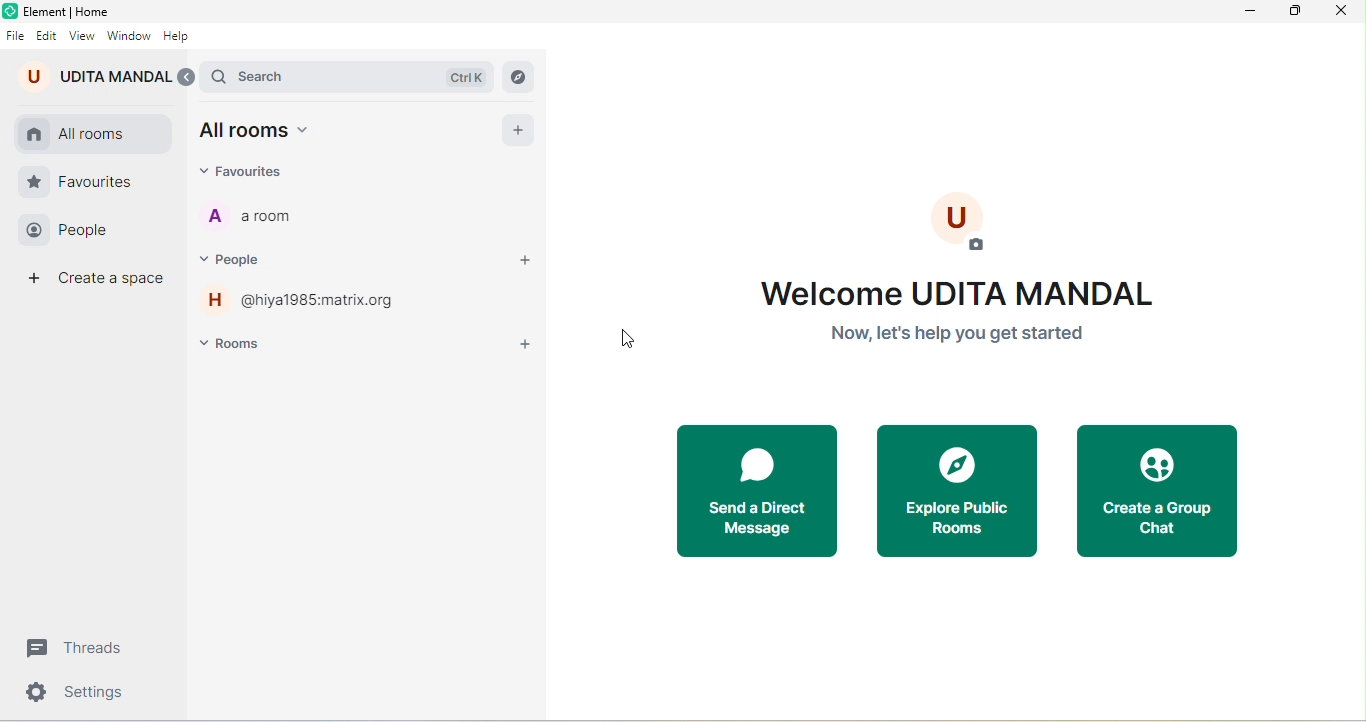 Image resolution: width=1366 pixels, height=722 pixels. Describe the element at coordinates (303, 217) in the screenshot. I see `a room` at that location.